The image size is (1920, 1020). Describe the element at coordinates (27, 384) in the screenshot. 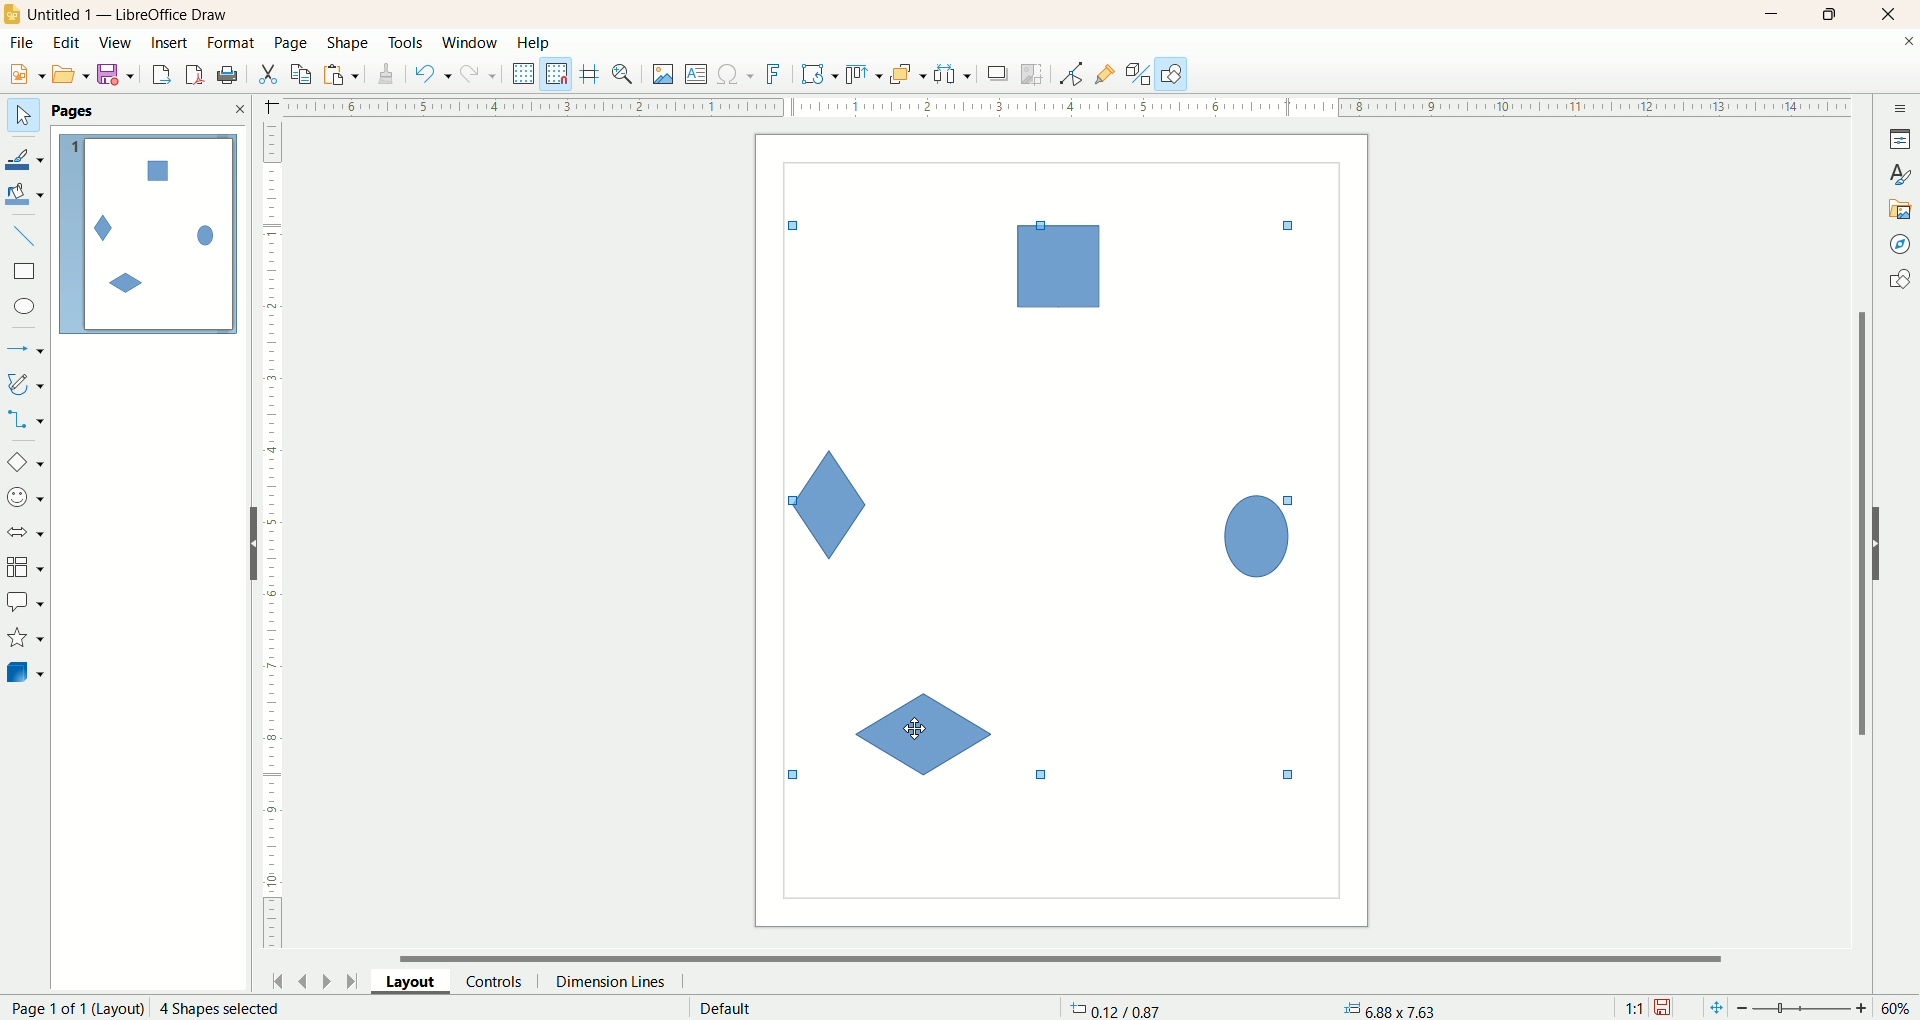

I see `curves and polygon` at that location.